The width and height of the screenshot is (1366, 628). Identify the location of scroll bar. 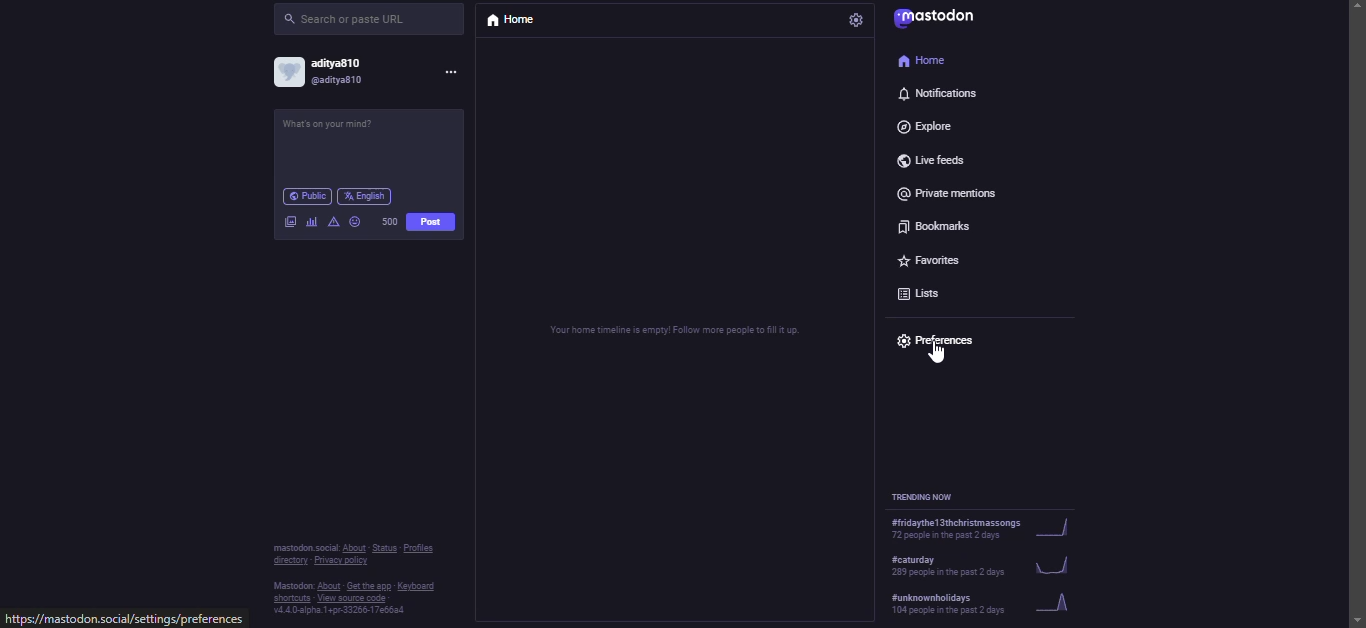
(1354, 297).